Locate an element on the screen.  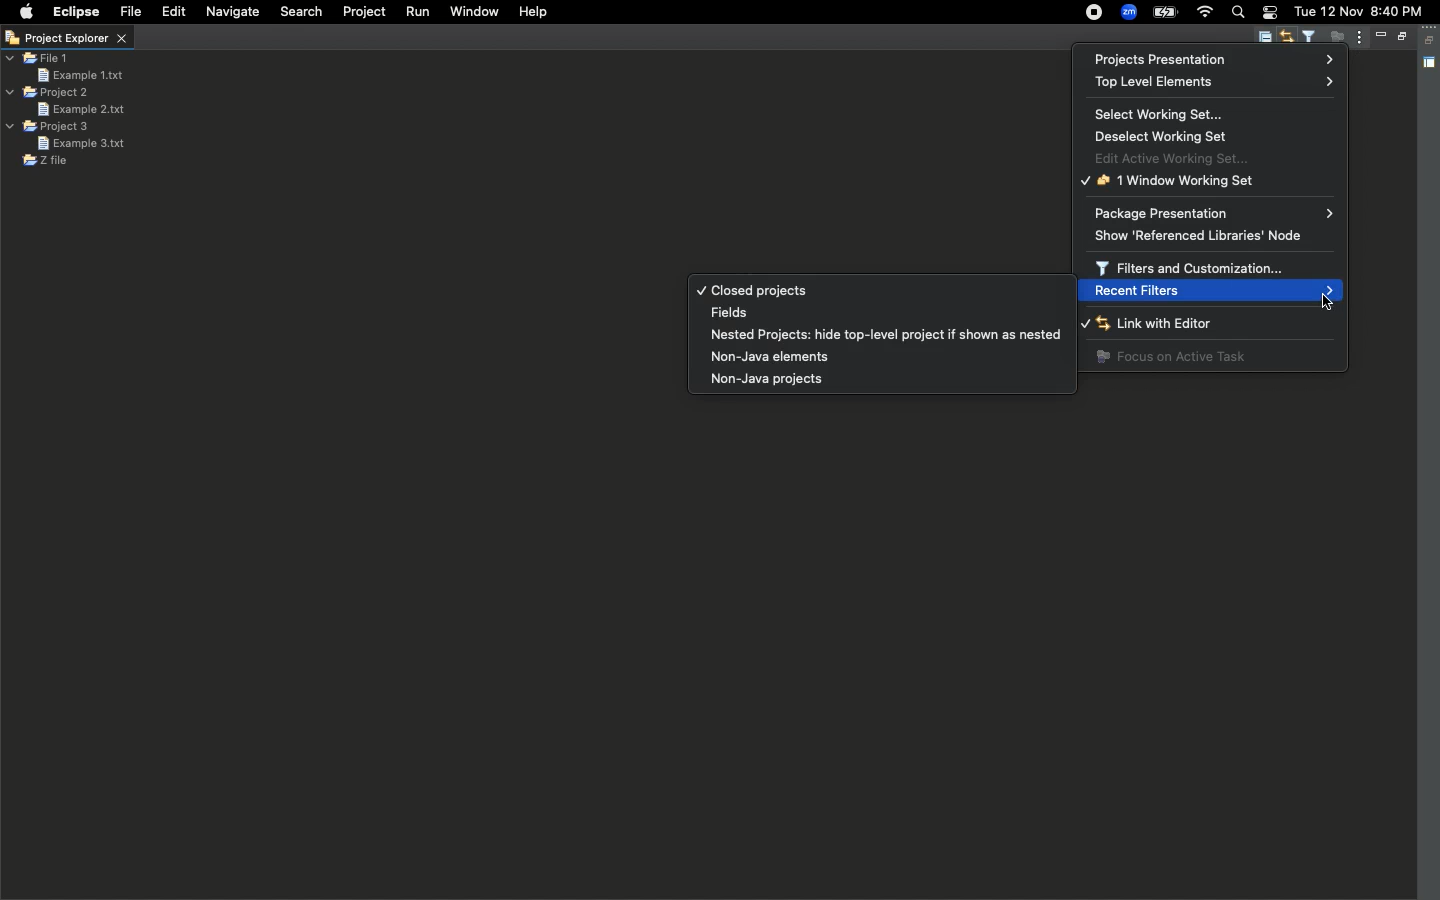
Shared area is located at coordinates (1431, 64).